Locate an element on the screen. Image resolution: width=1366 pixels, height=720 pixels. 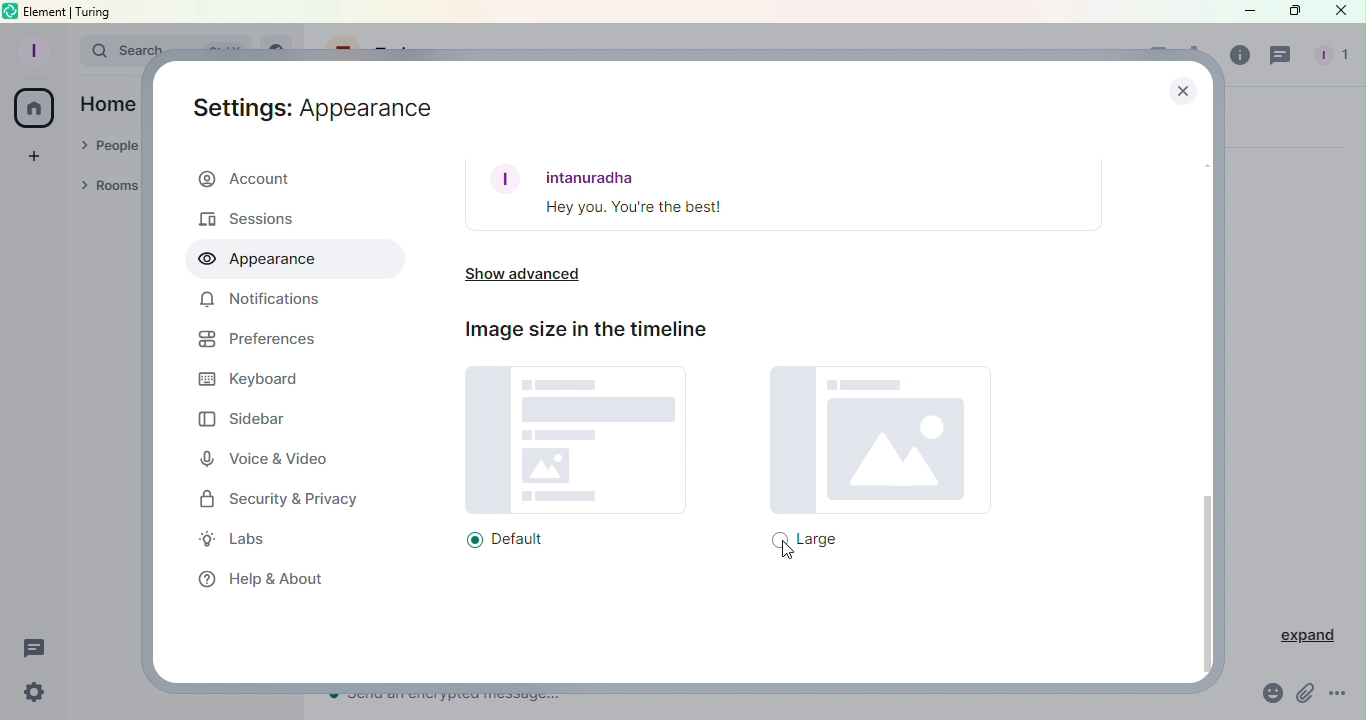
Large is located at coordinates (865, 458).